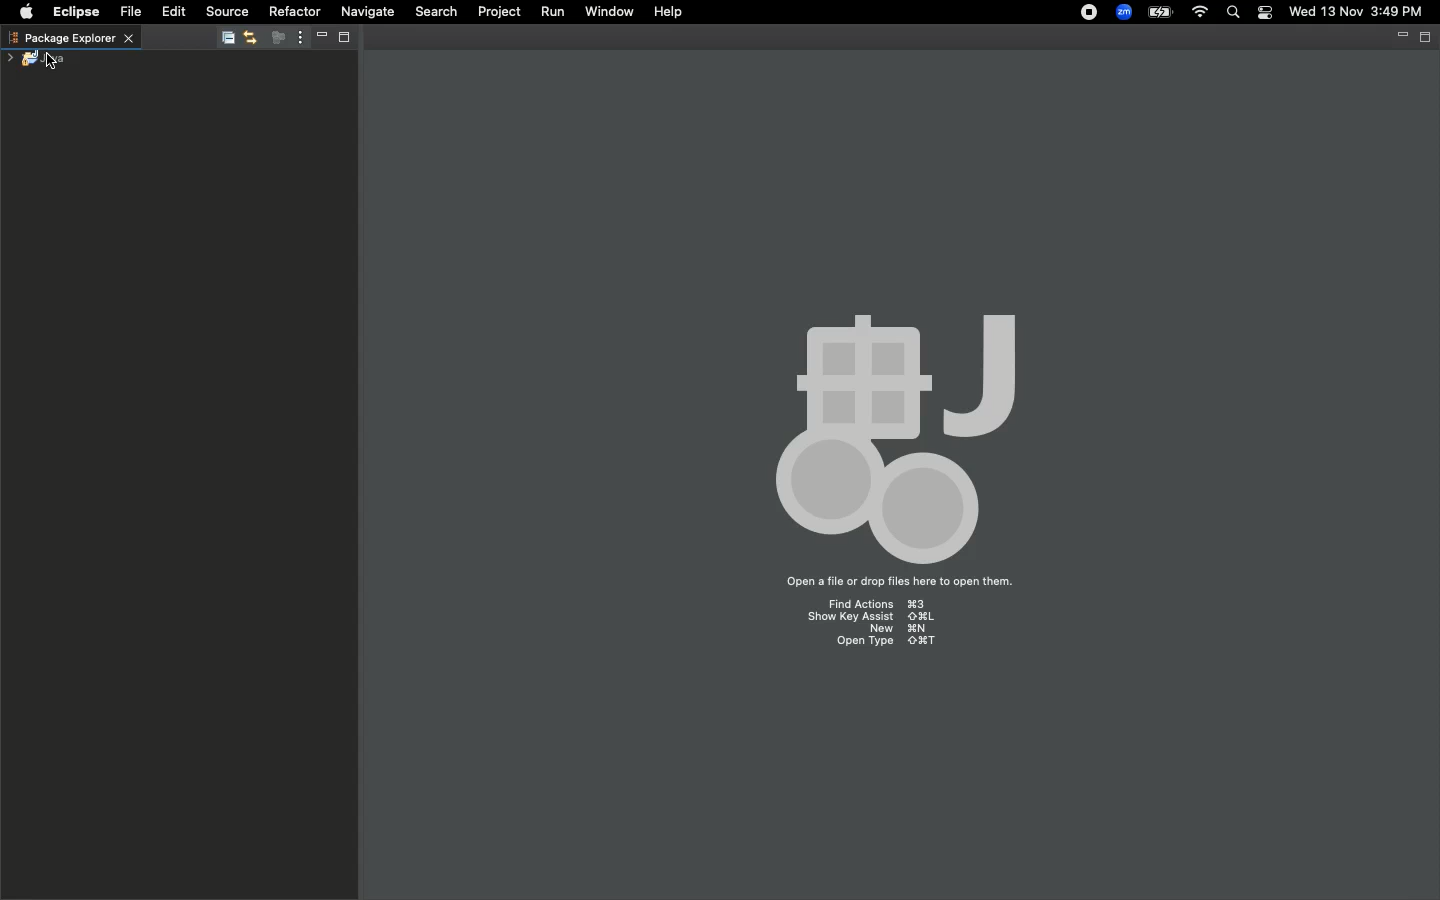 The image size is (1440, 900). Describe the element at coordinates (52, 63) in the screenshot. I see `pointer cursor` at that location.